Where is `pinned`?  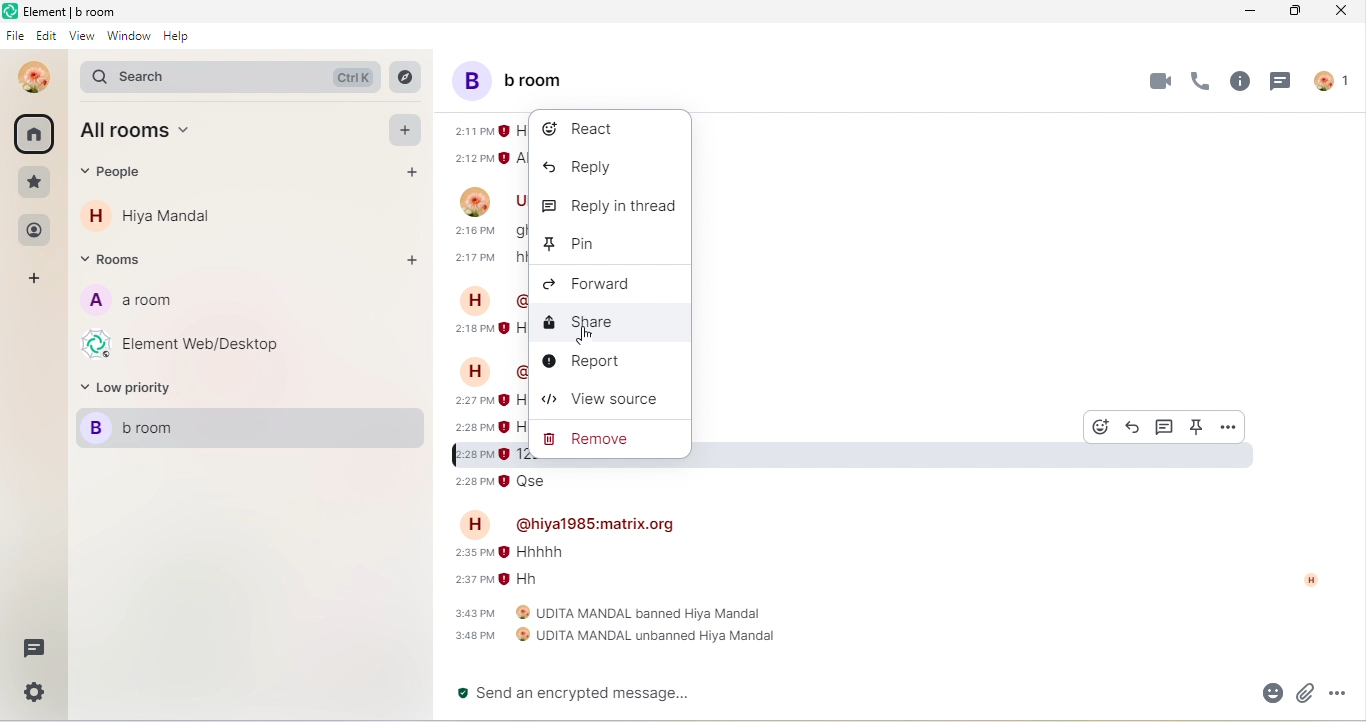
pinned is located at coordinates (1198, 427).